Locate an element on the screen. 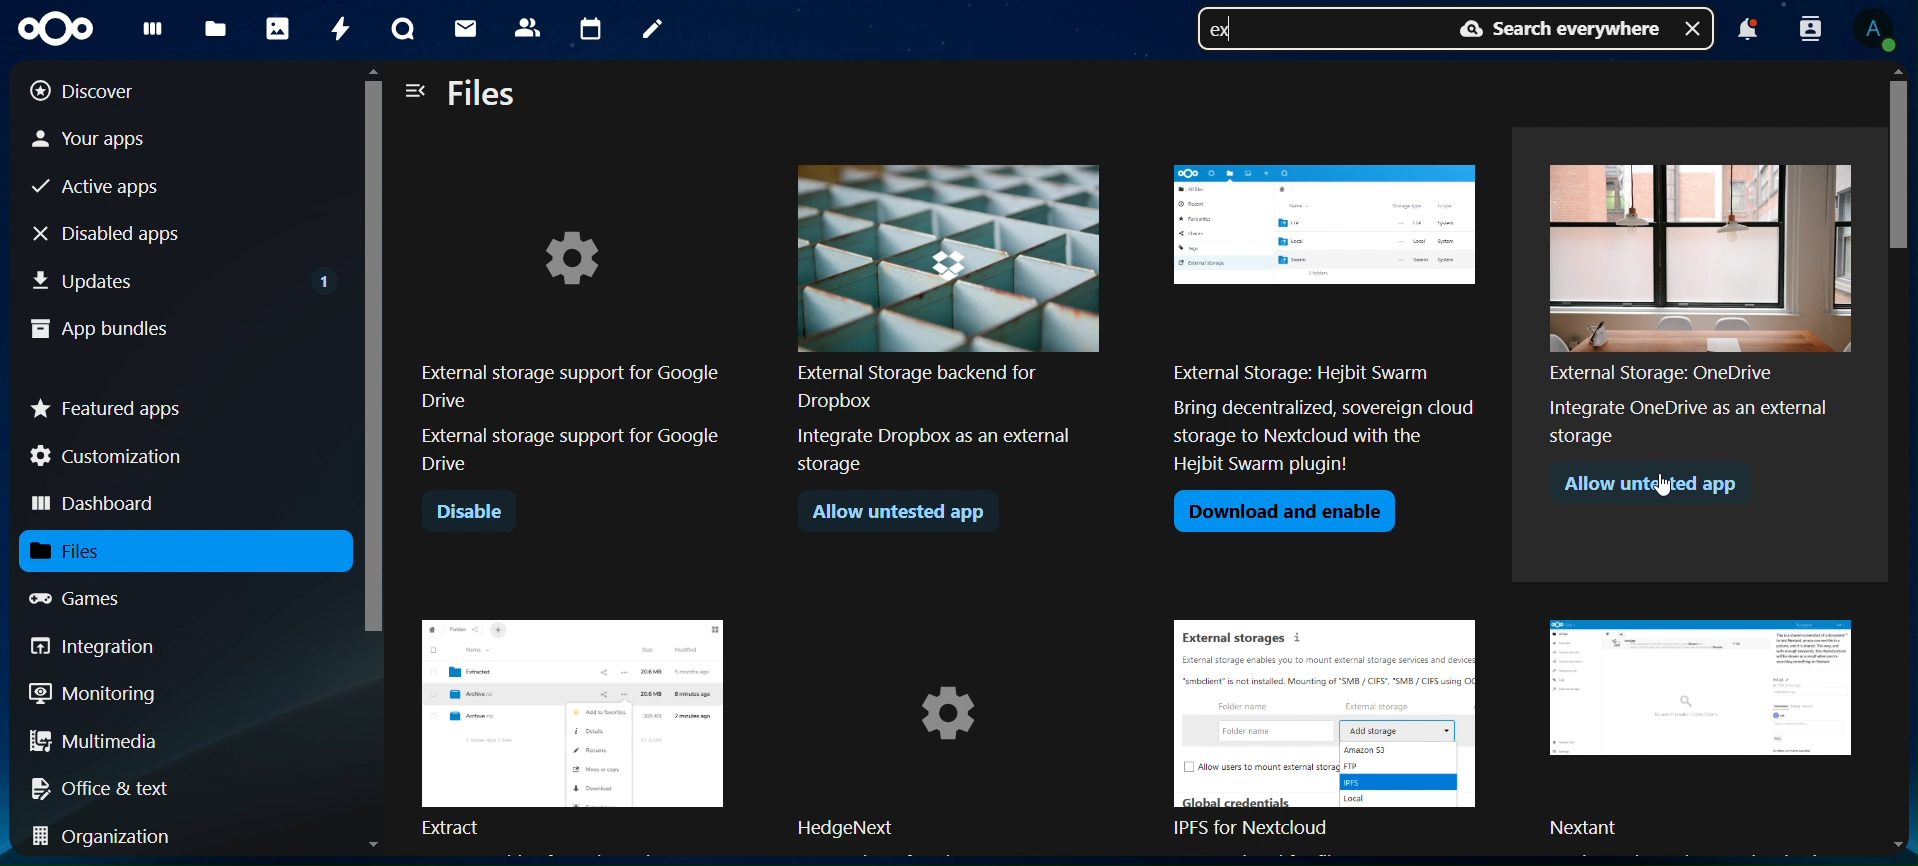 The image size is (1918, 866). active apps is located at coordinates (104, 188).